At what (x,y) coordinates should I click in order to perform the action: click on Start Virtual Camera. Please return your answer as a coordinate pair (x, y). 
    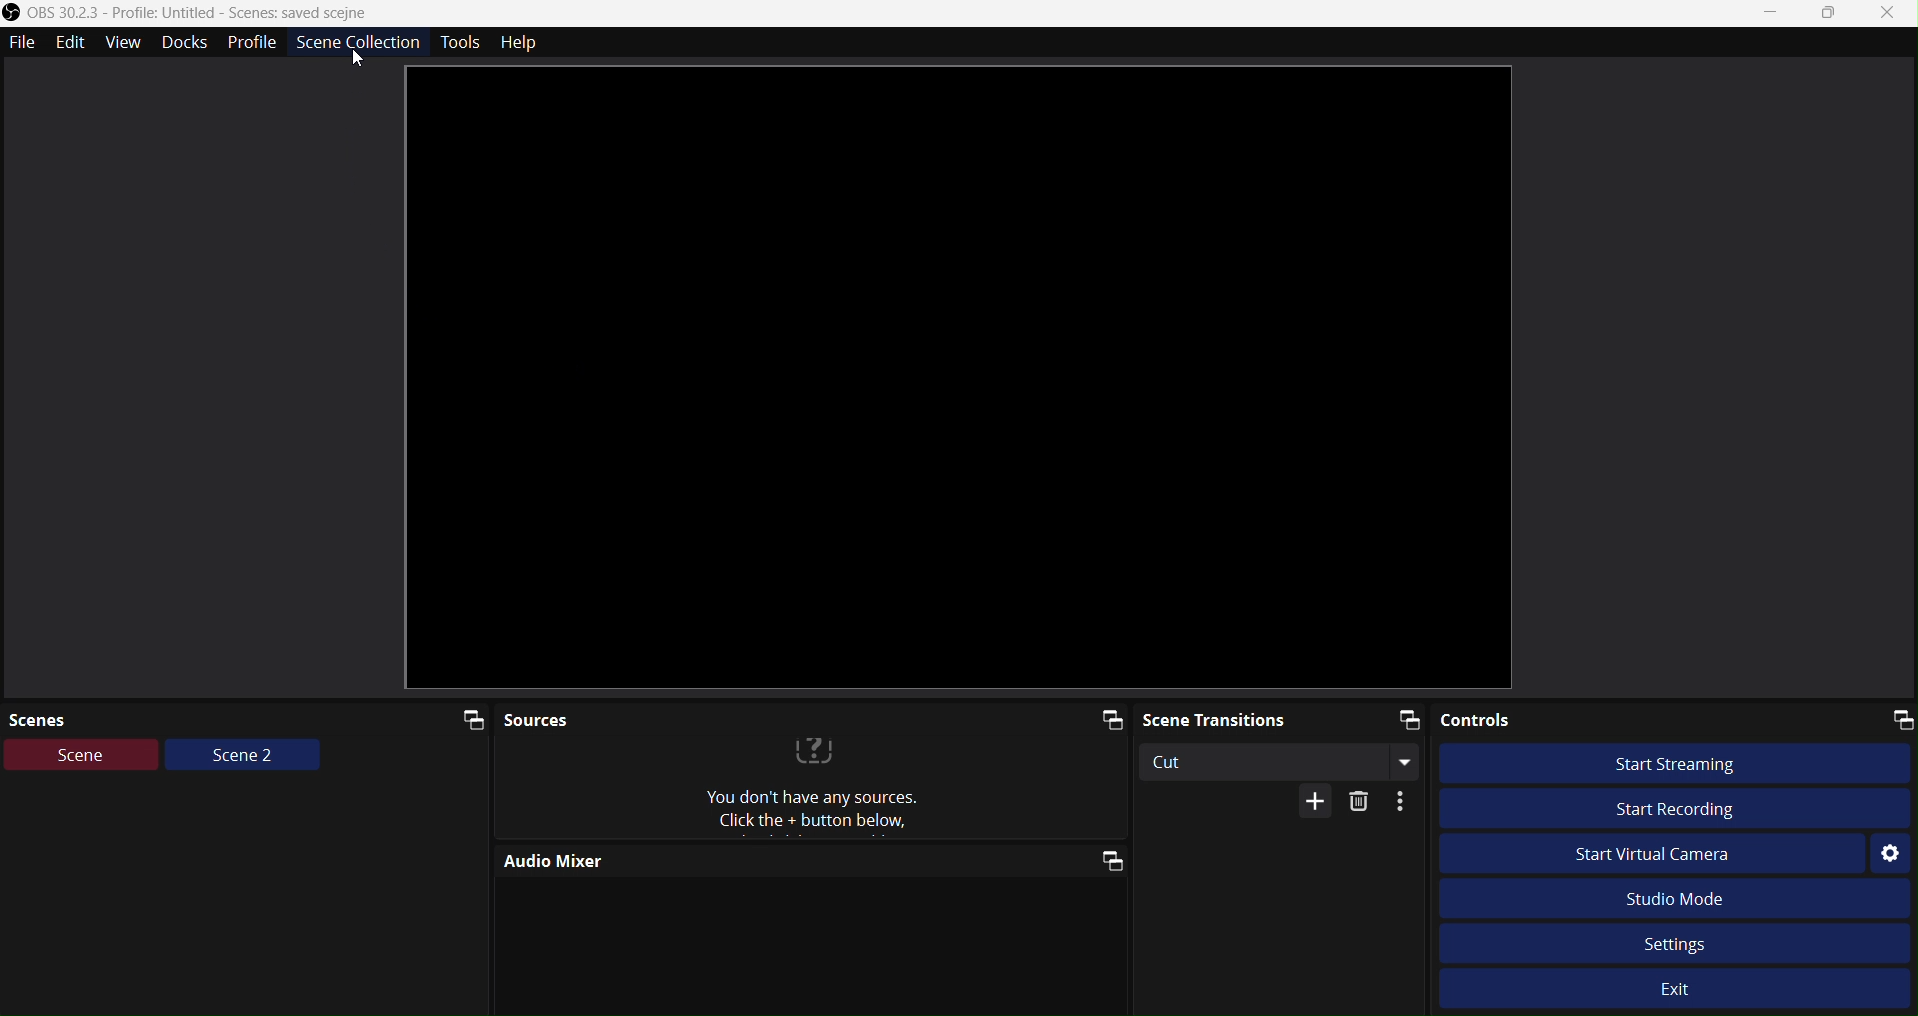
    Looking at the image, I should click on (1649, 853).